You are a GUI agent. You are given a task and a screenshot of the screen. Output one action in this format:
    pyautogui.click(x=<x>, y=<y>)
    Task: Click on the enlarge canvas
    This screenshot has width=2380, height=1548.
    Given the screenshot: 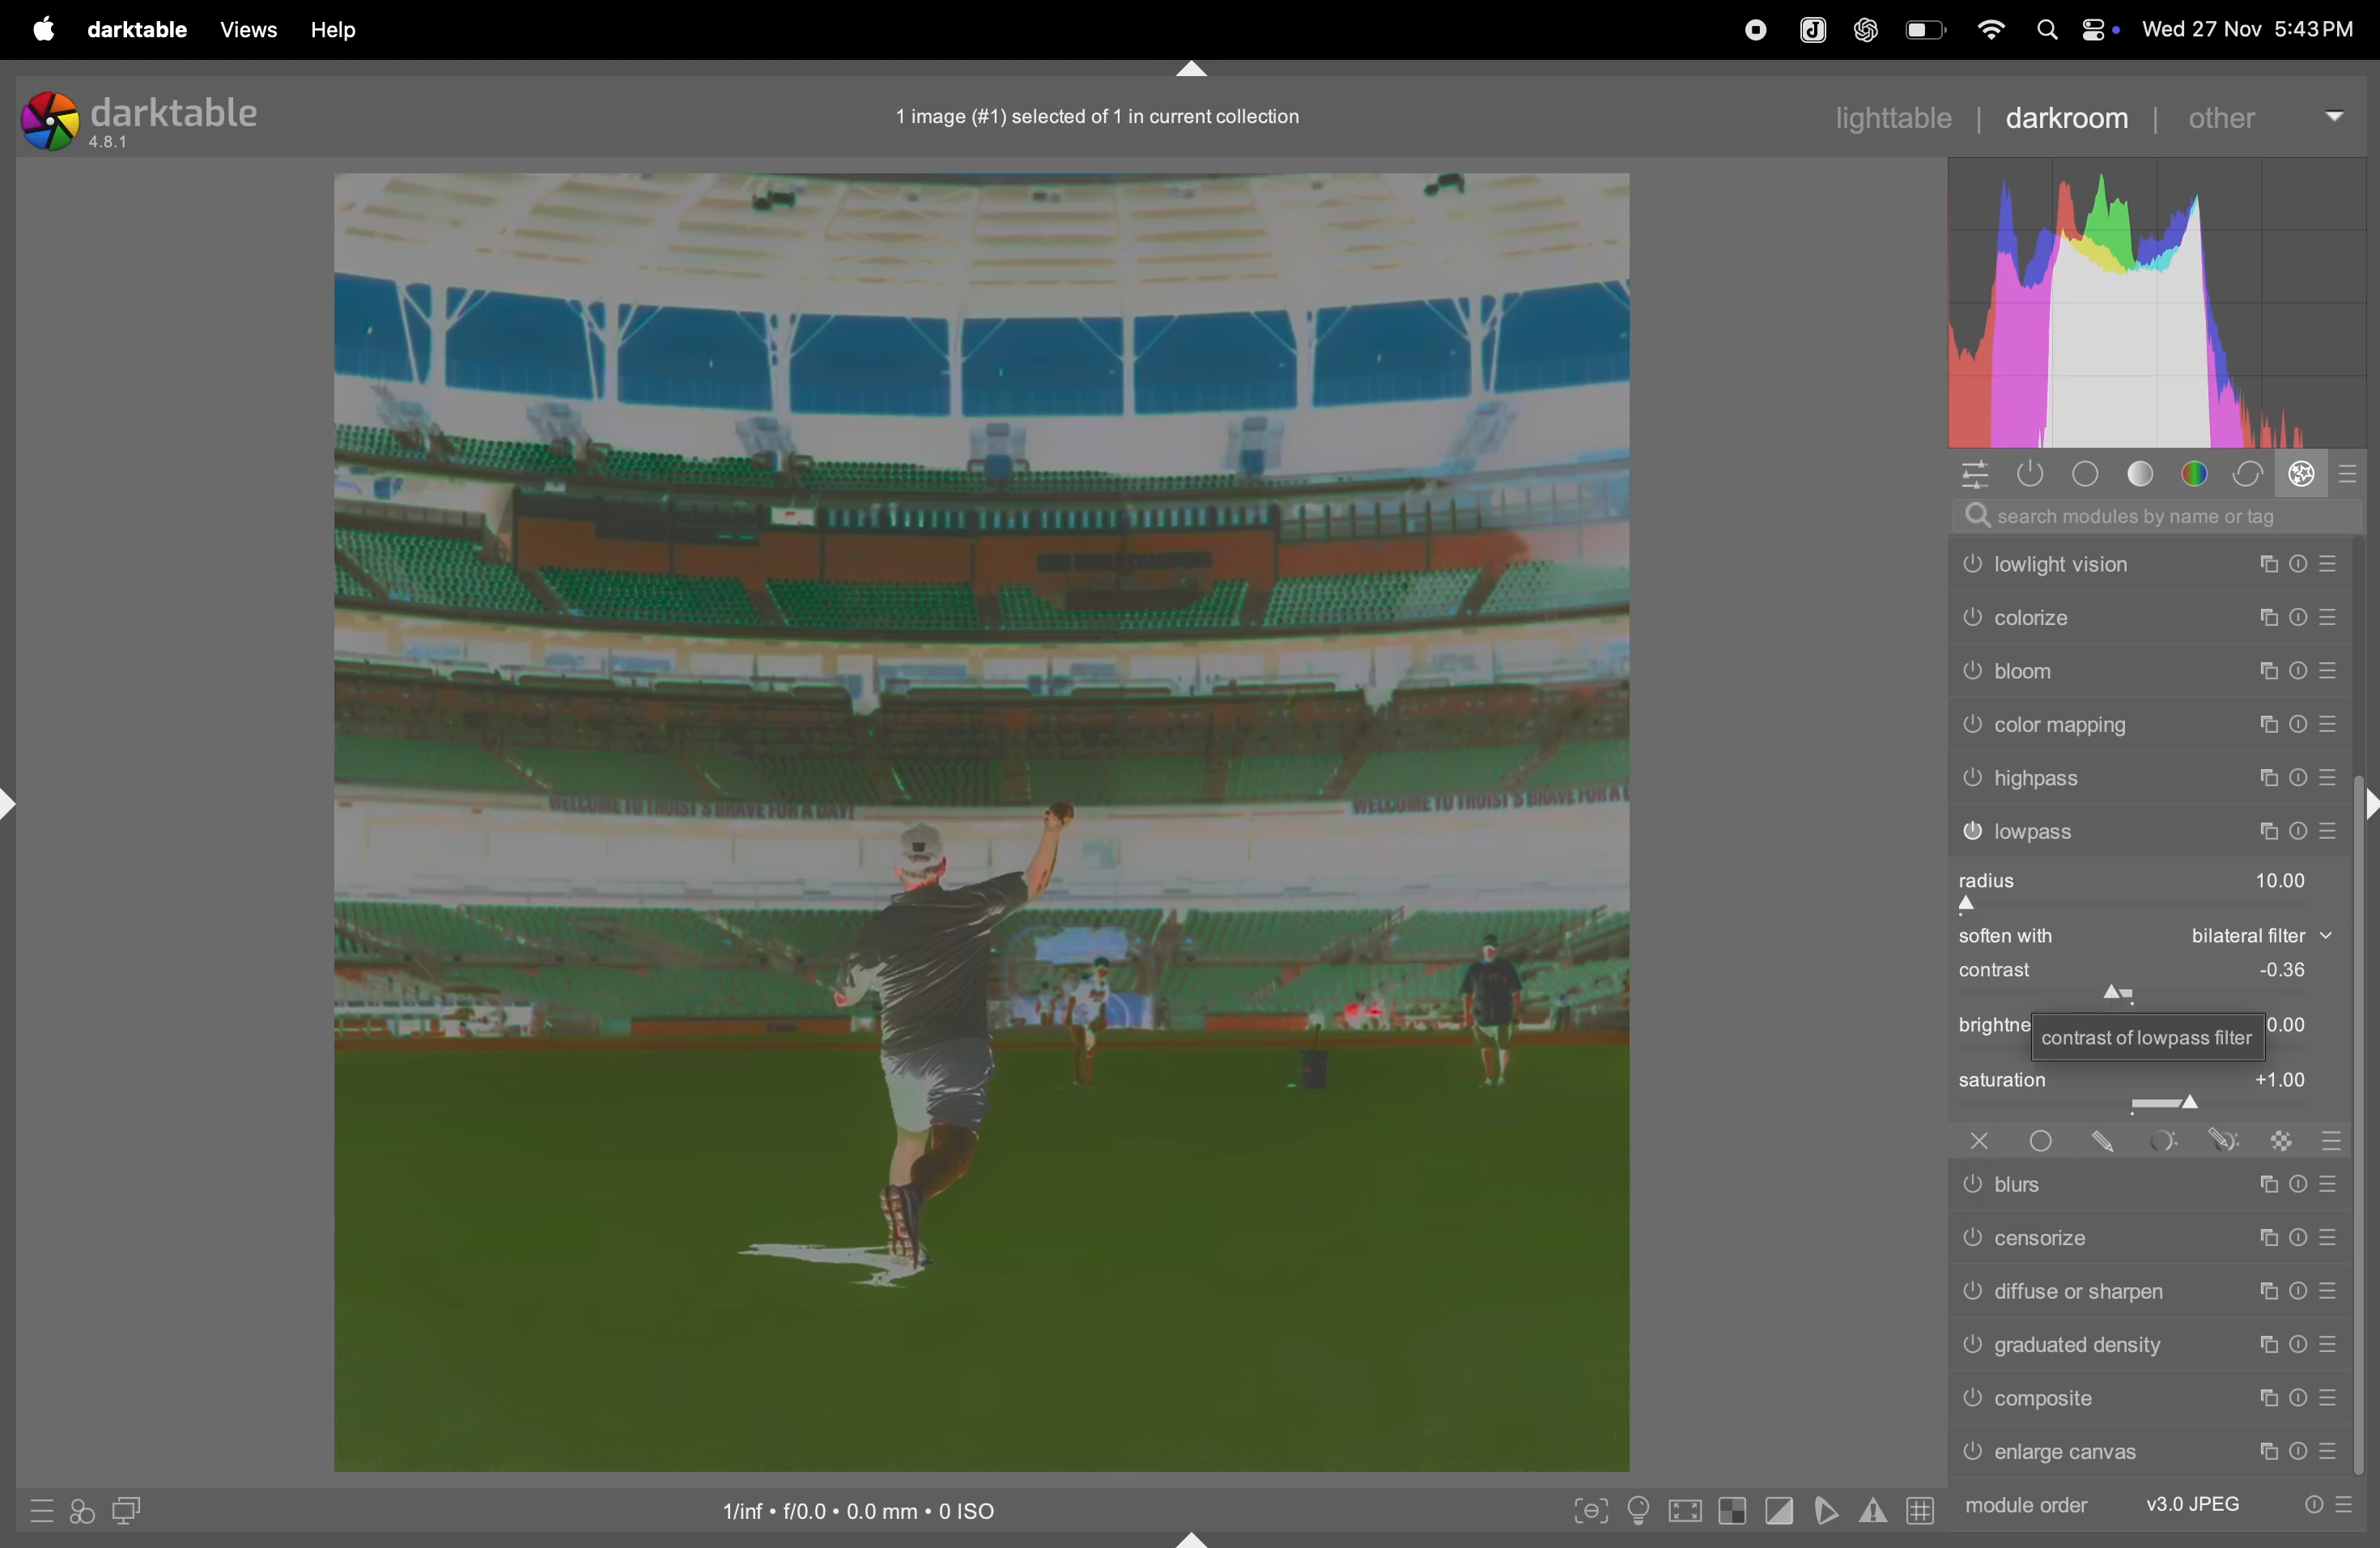 What is the action you would take?
    pyautogui.click(x=2152, y=1454)
    